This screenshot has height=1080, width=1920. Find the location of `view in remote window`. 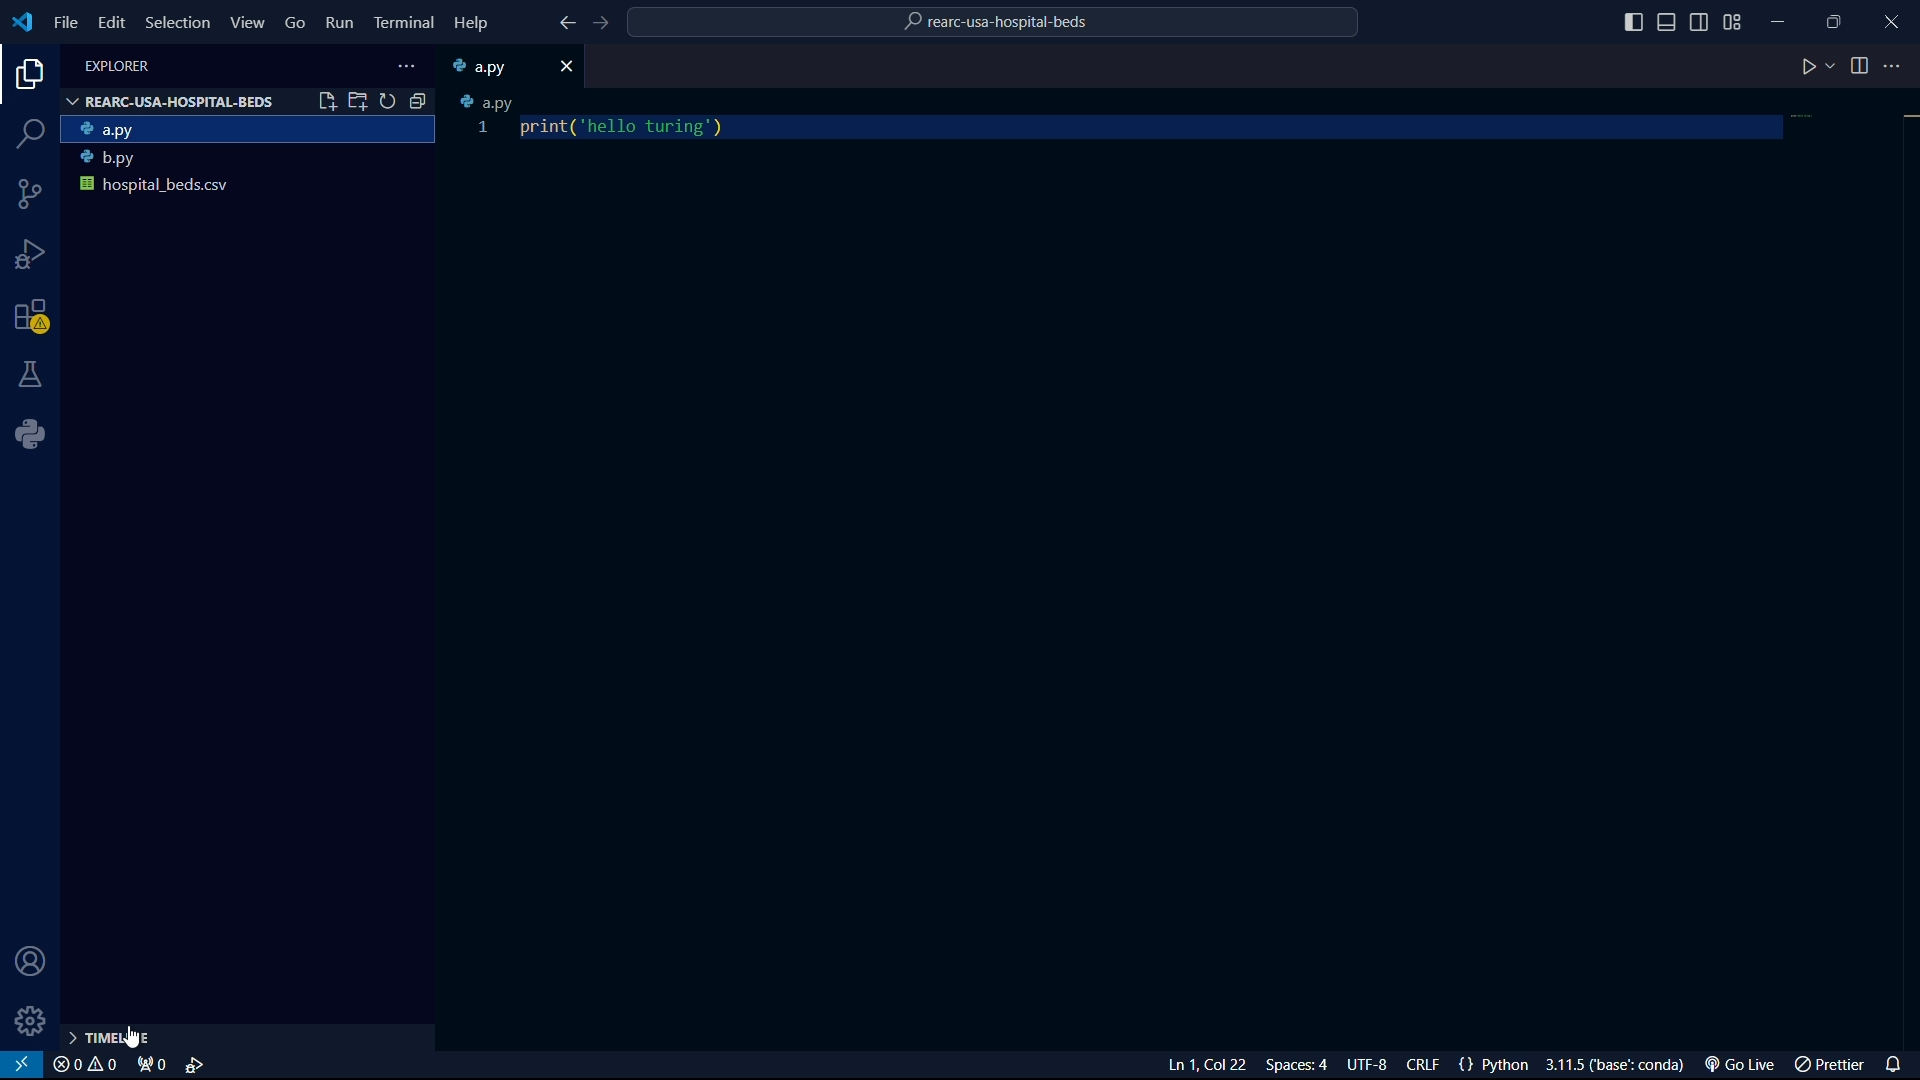

view in remote window is located at coordinates (24, 1065).